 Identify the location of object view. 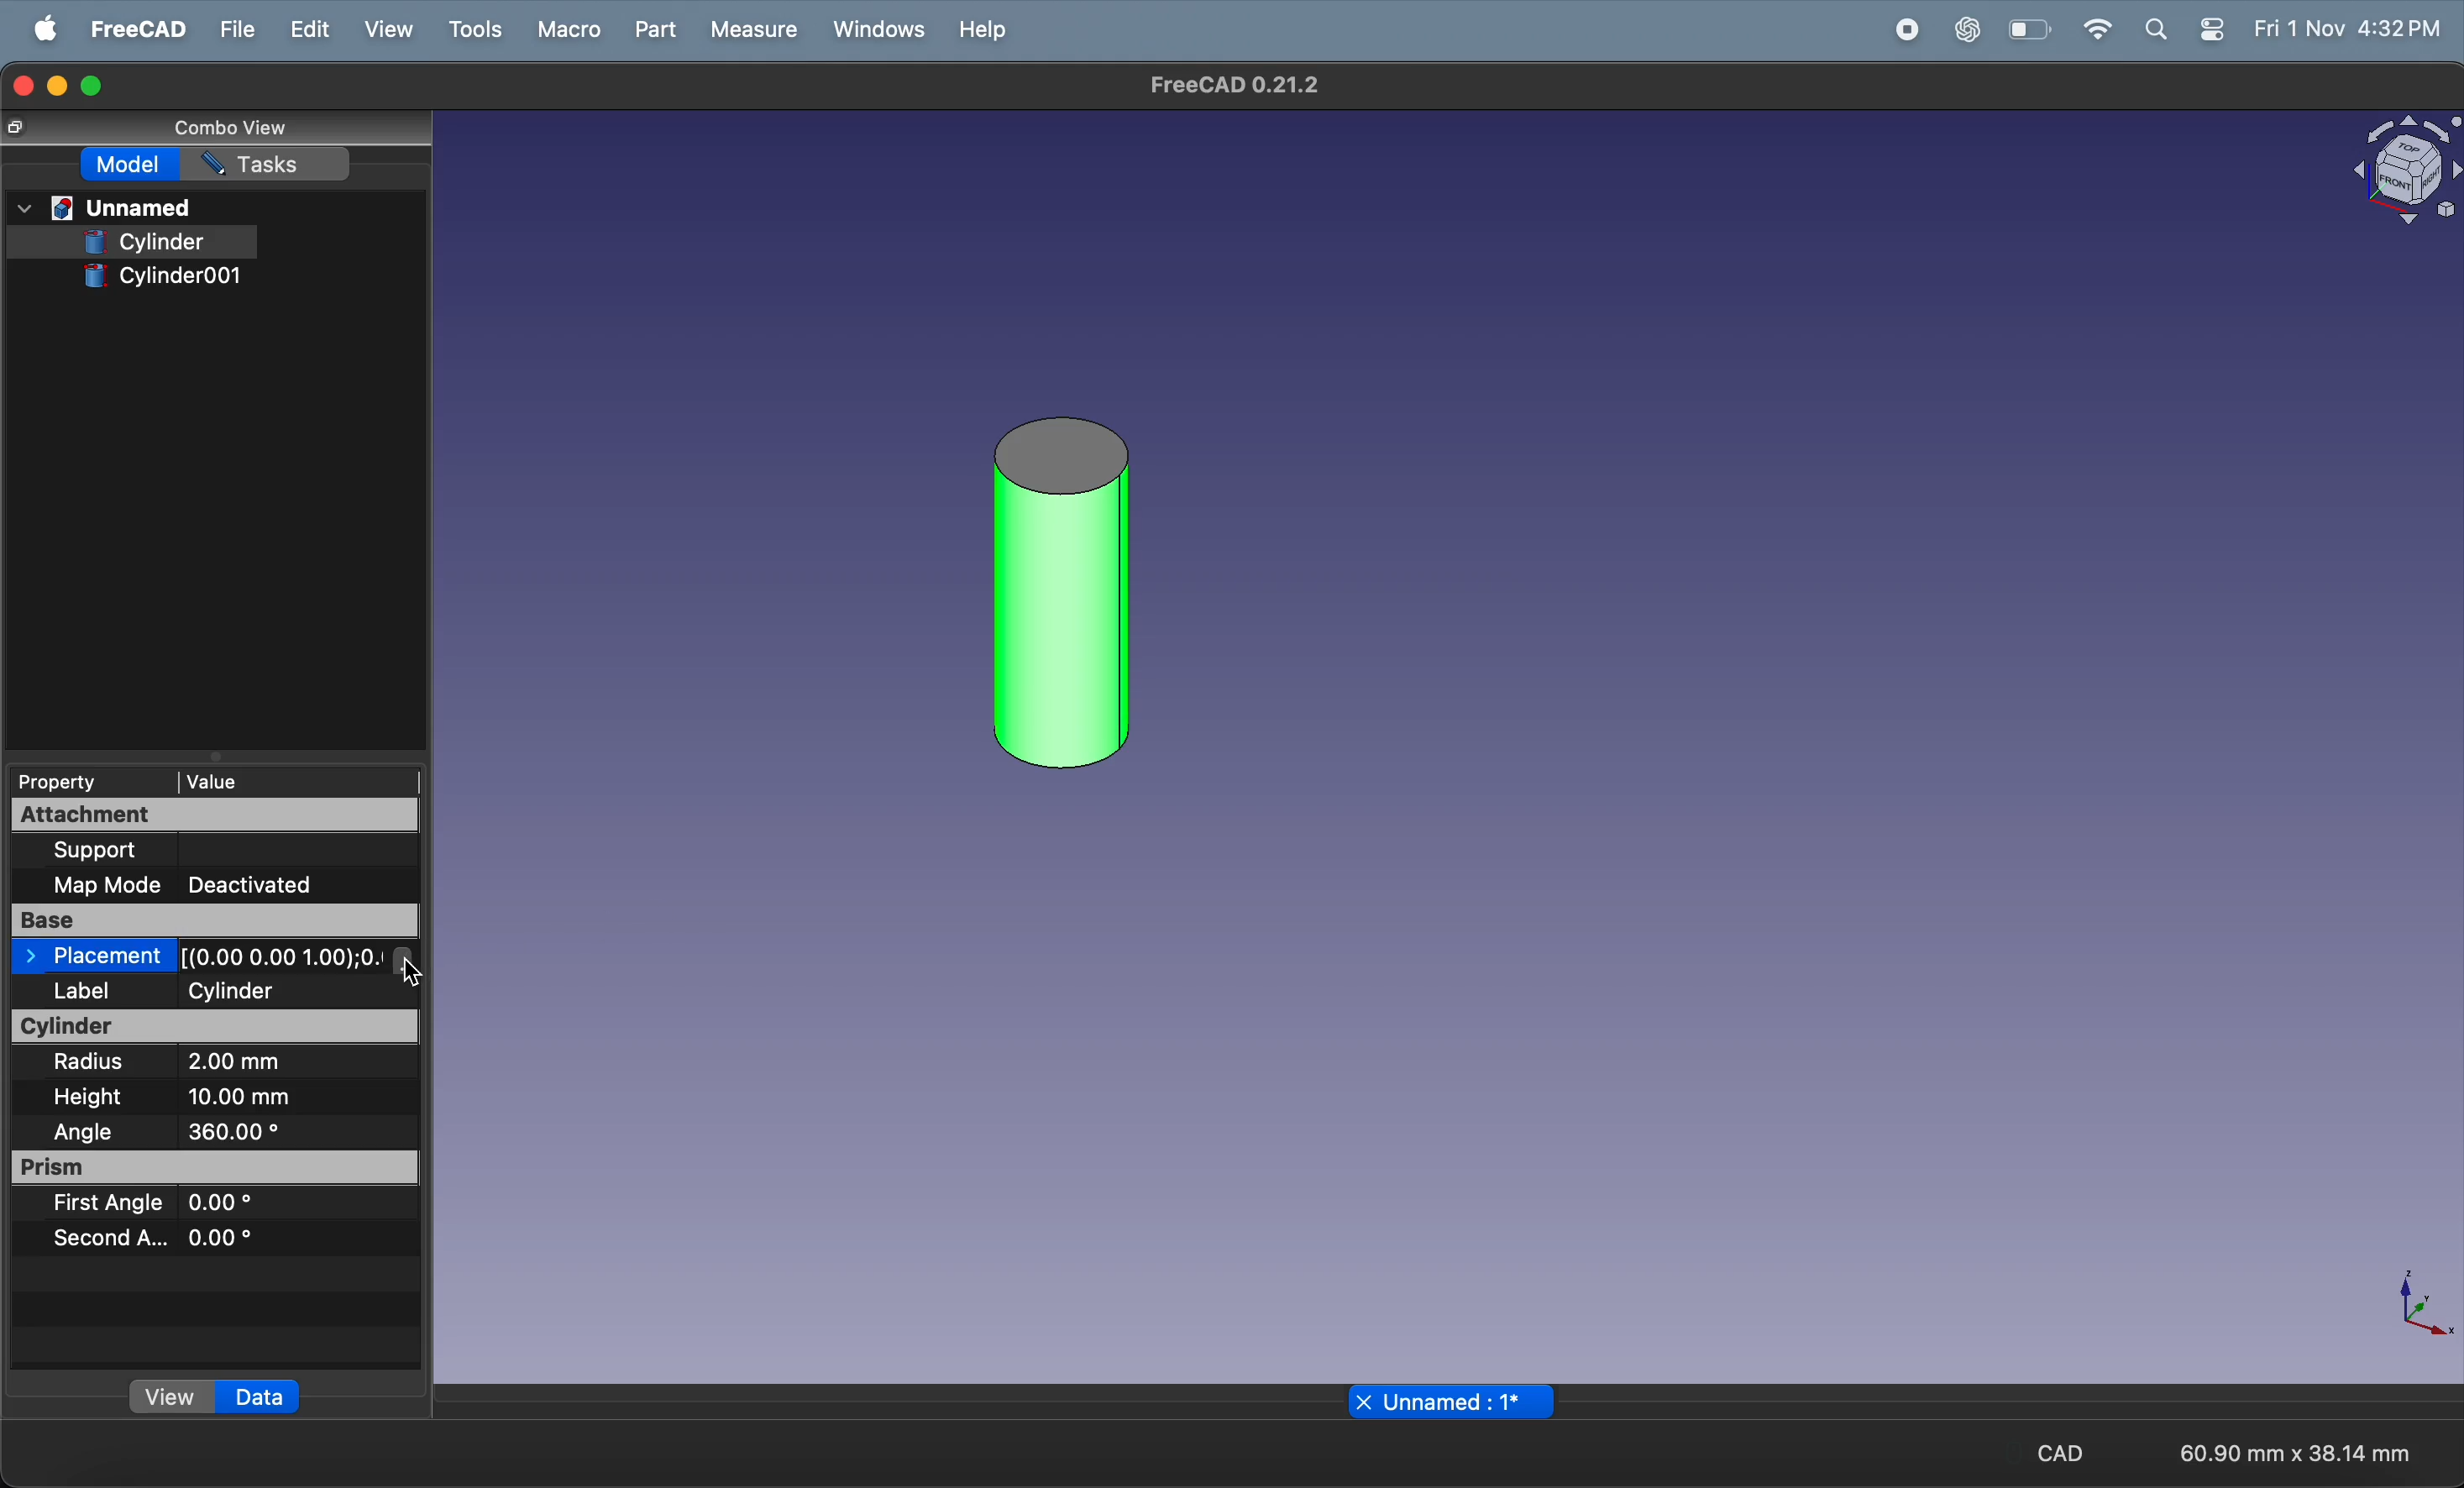
(2406, 170).